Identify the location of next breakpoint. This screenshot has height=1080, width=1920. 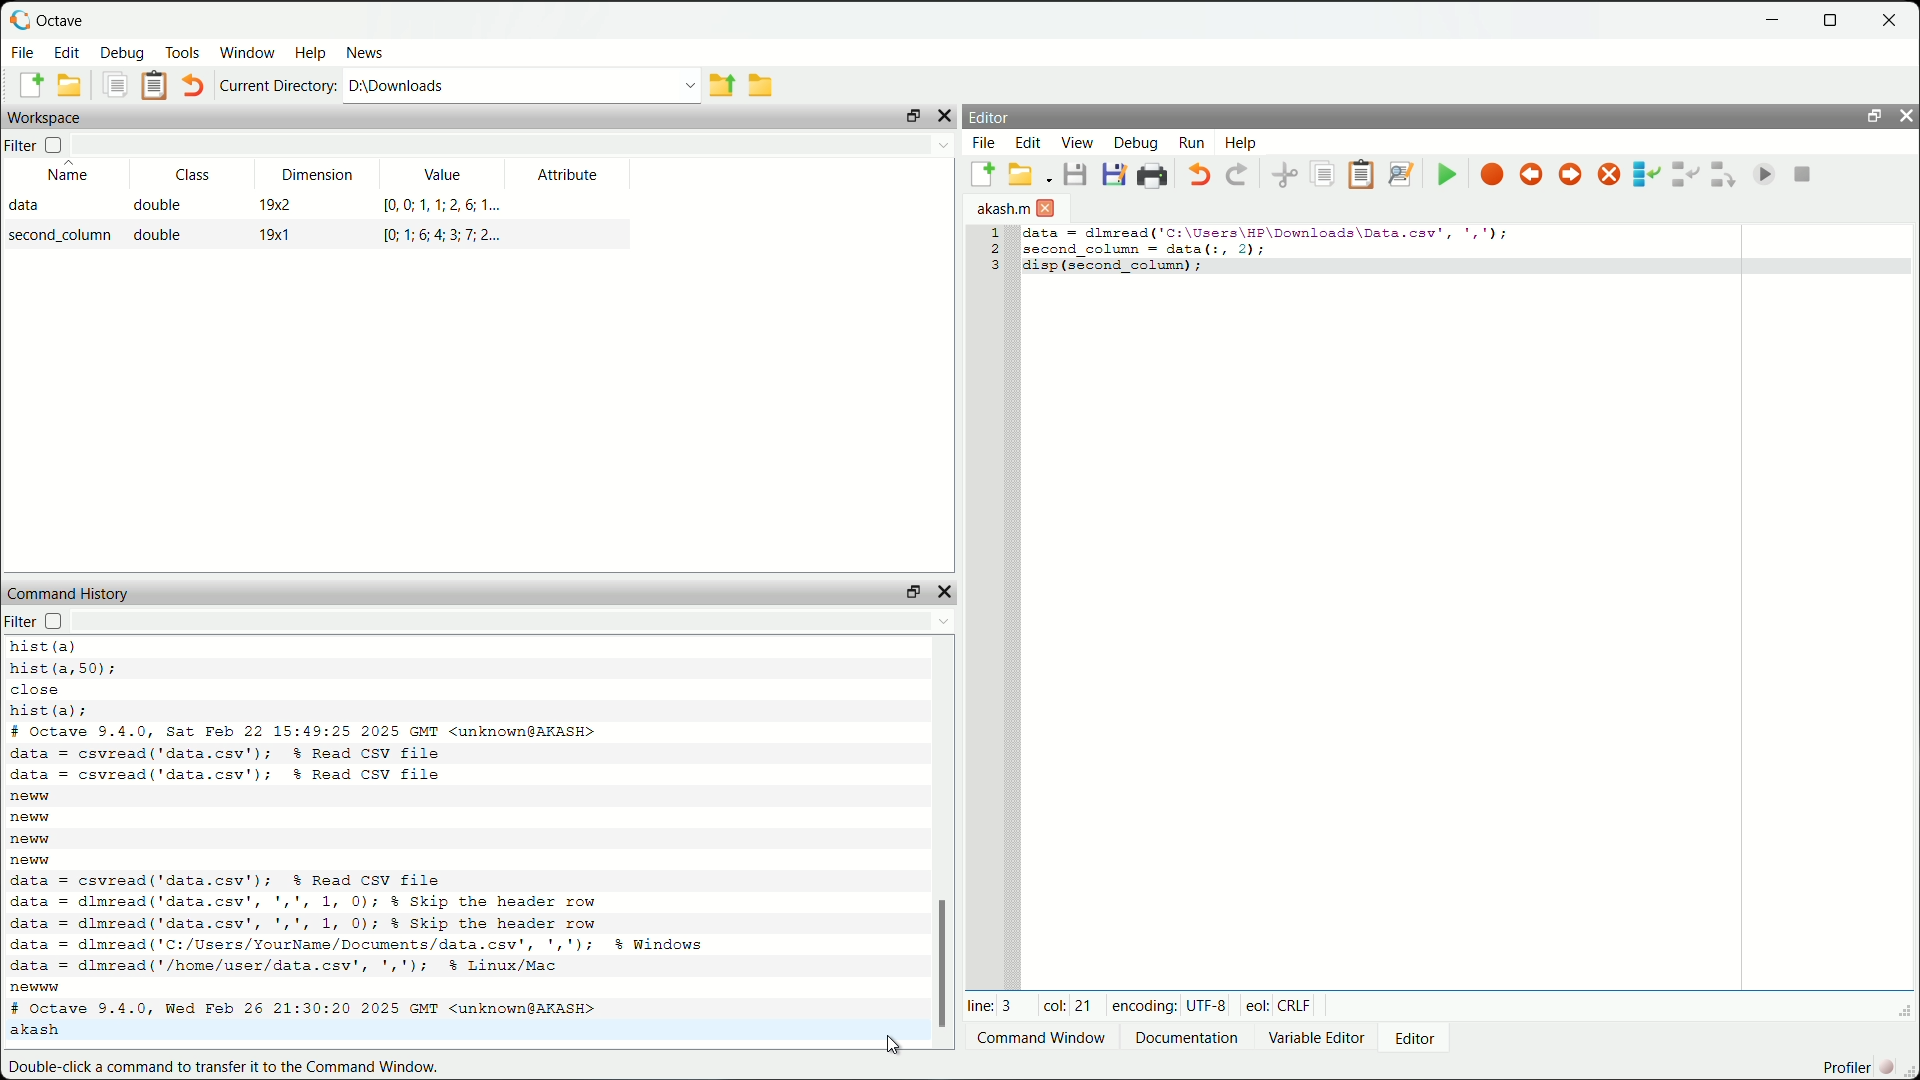
(1568, 175).